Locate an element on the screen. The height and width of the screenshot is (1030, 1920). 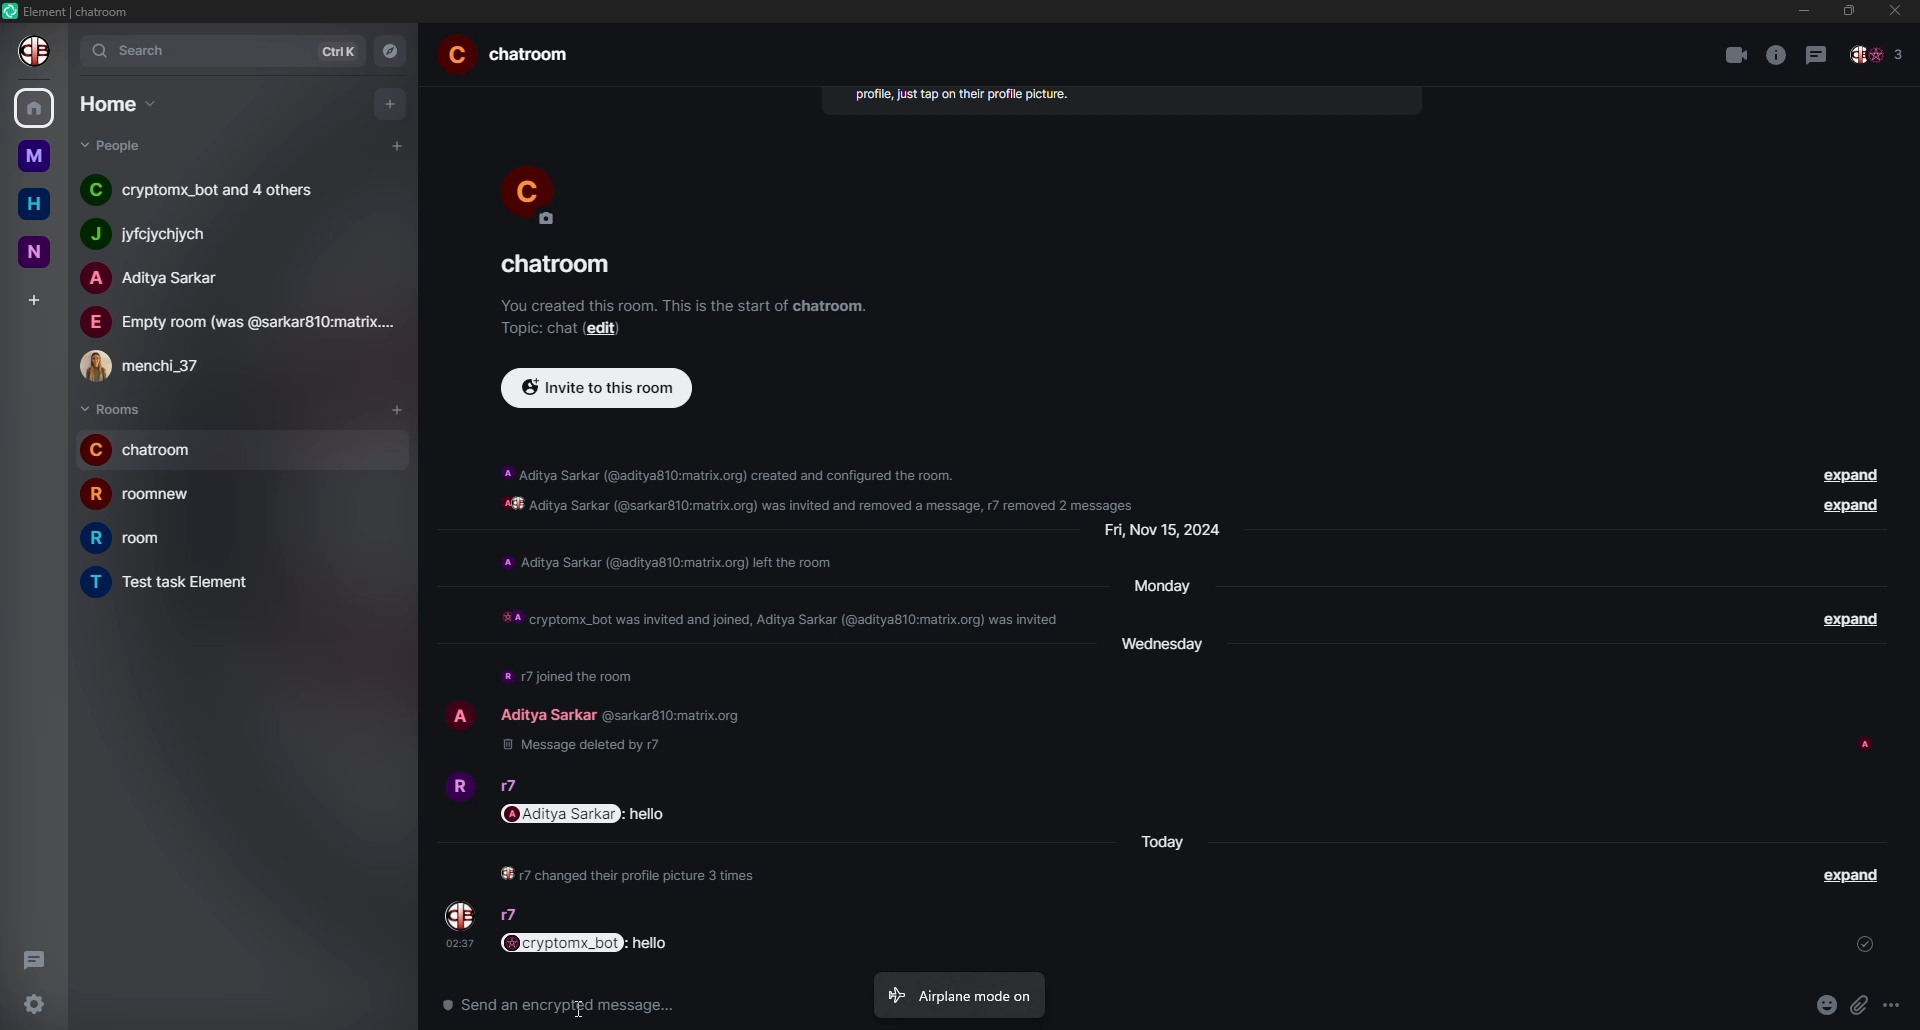
min is located at coordinates (1801, 12).